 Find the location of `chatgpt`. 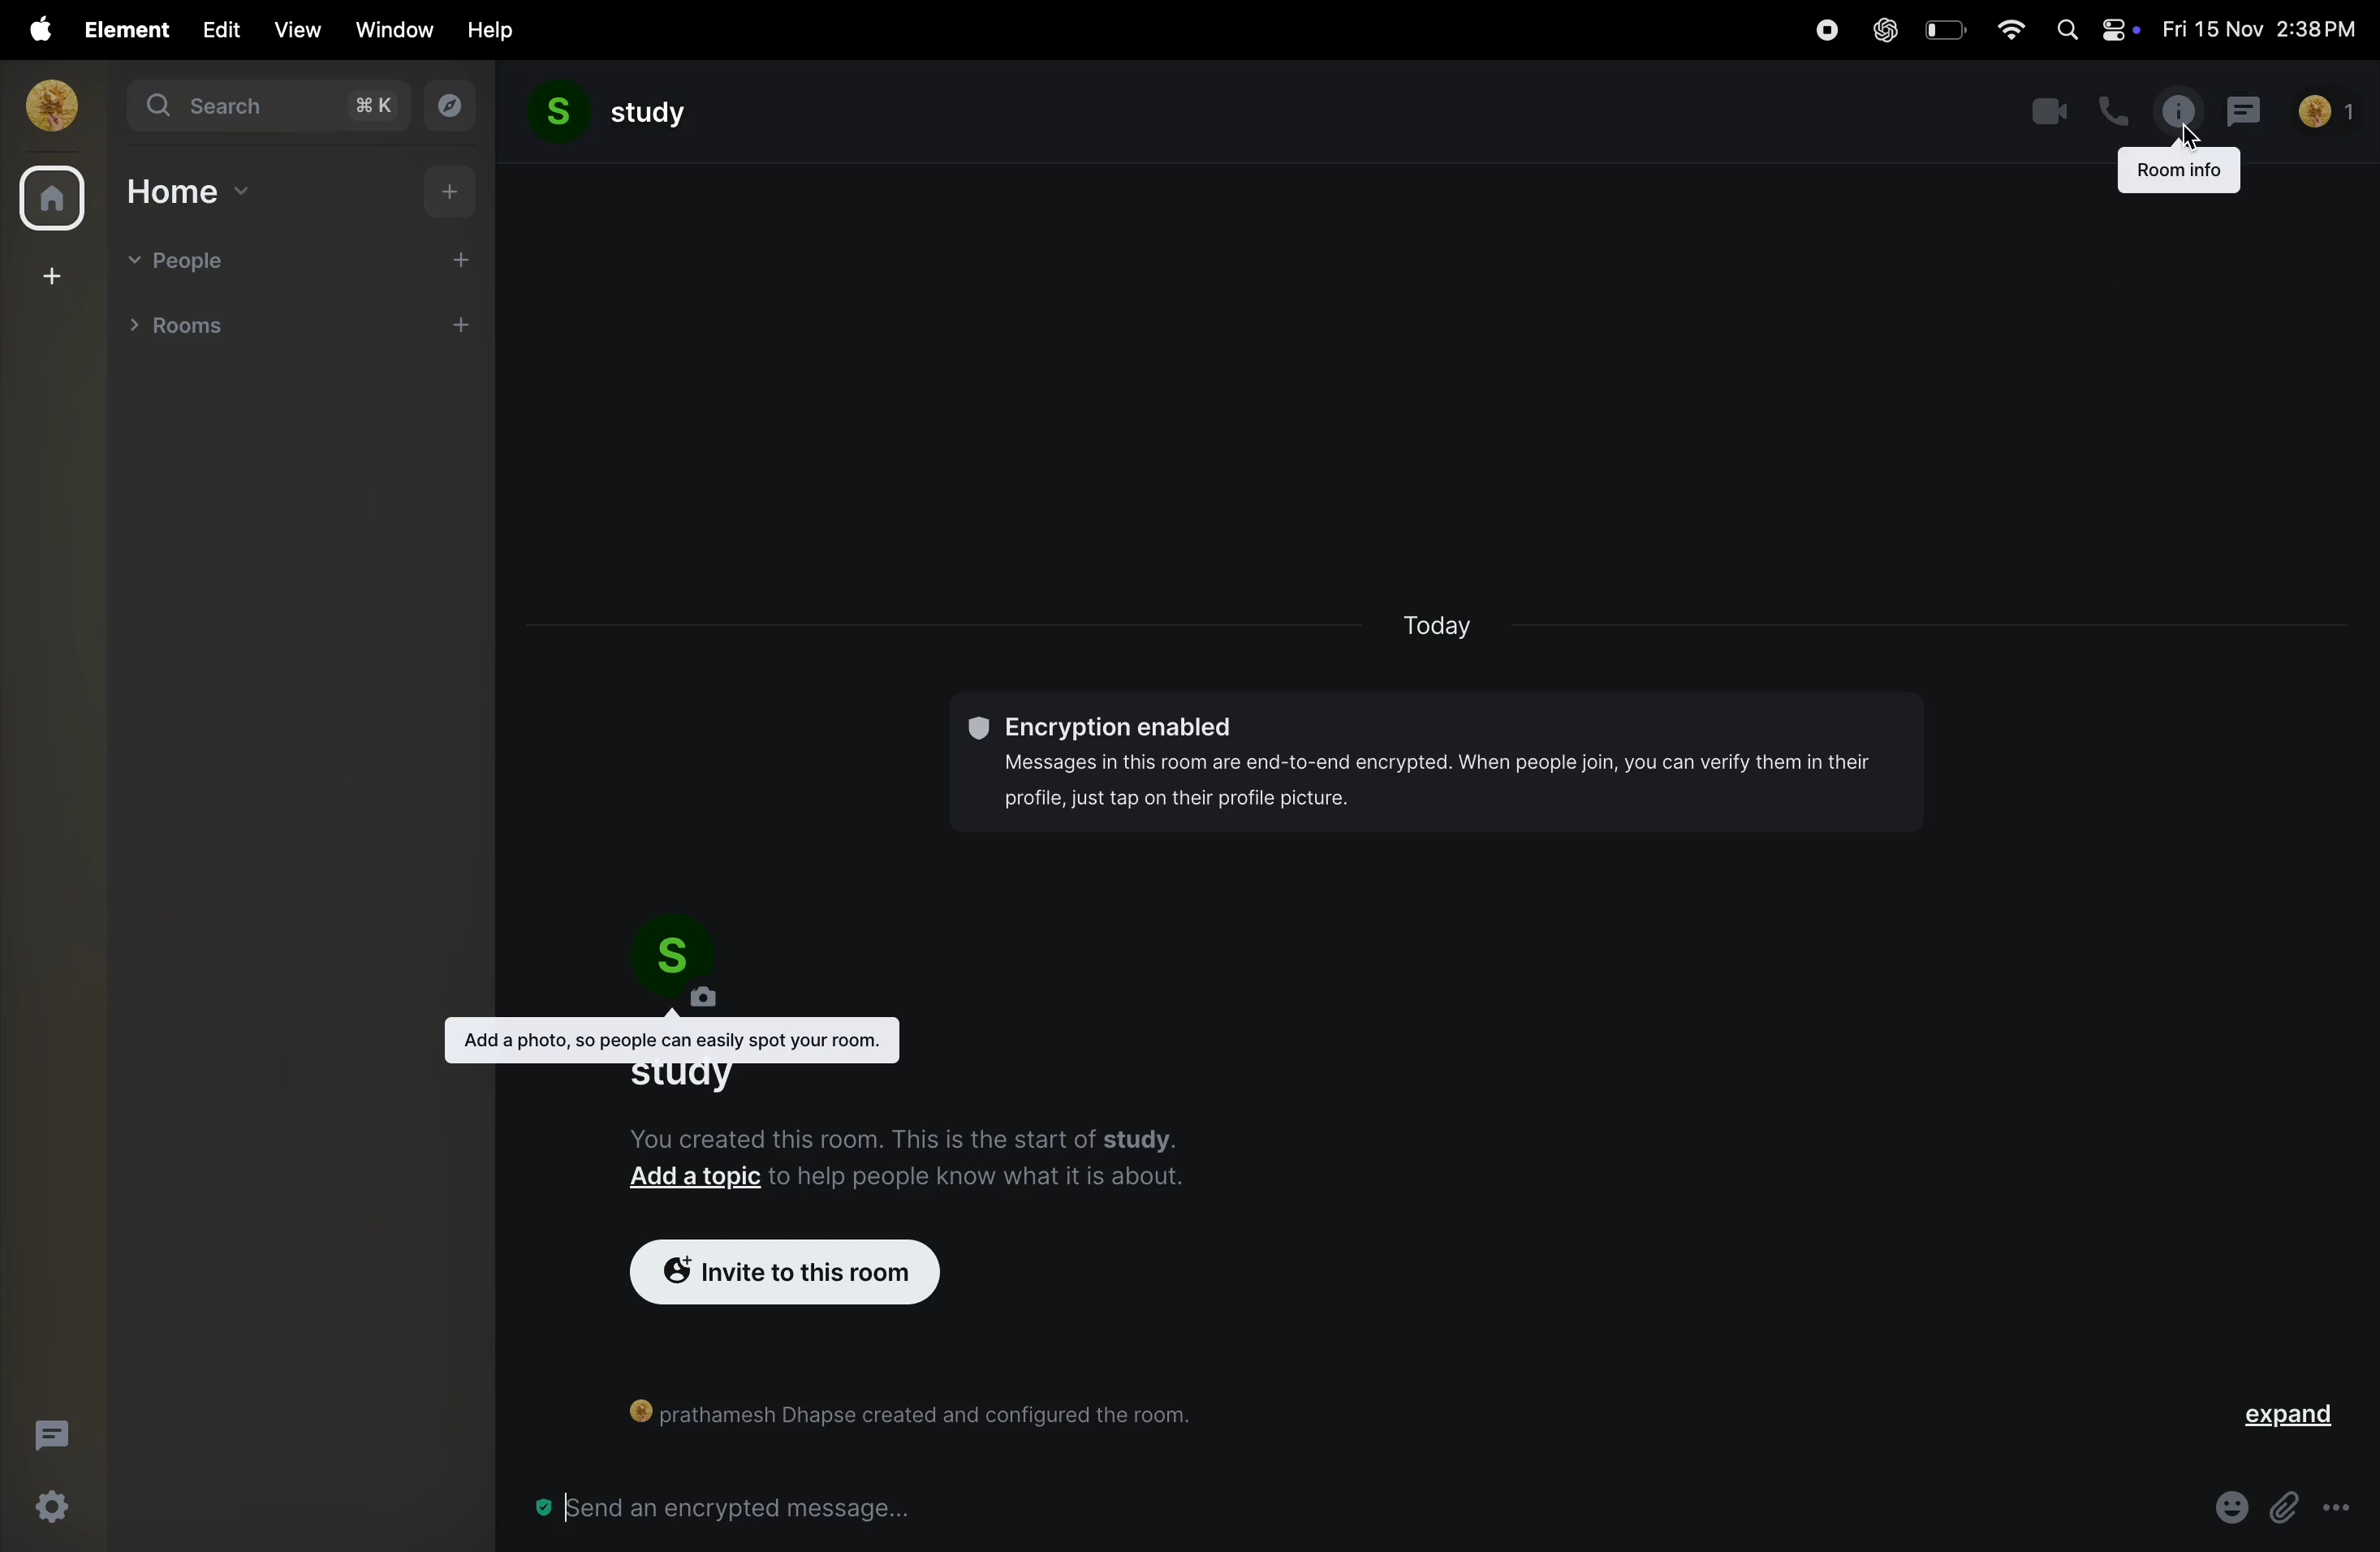

chatgpt is located at coordinates (1884, 32).